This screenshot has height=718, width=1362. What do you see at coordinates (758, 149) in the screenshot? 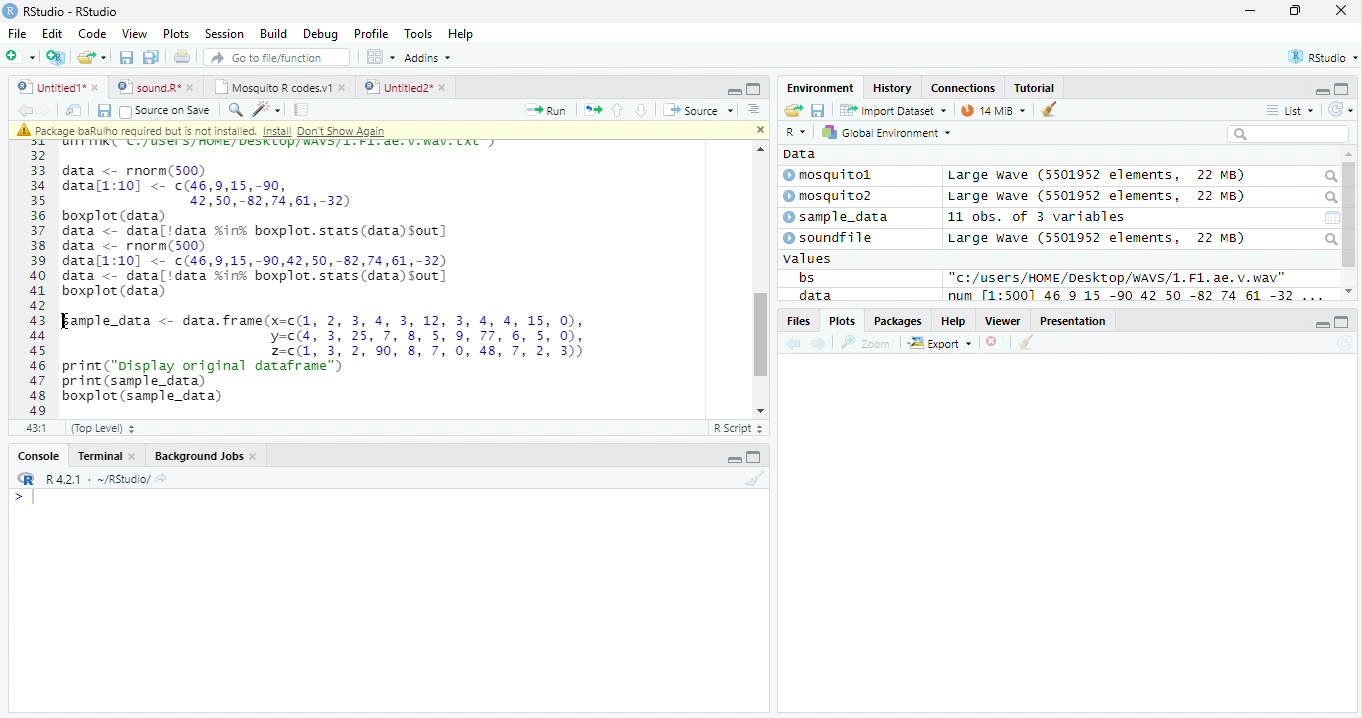
I see `scroll up` at bounding box center [758, 149].